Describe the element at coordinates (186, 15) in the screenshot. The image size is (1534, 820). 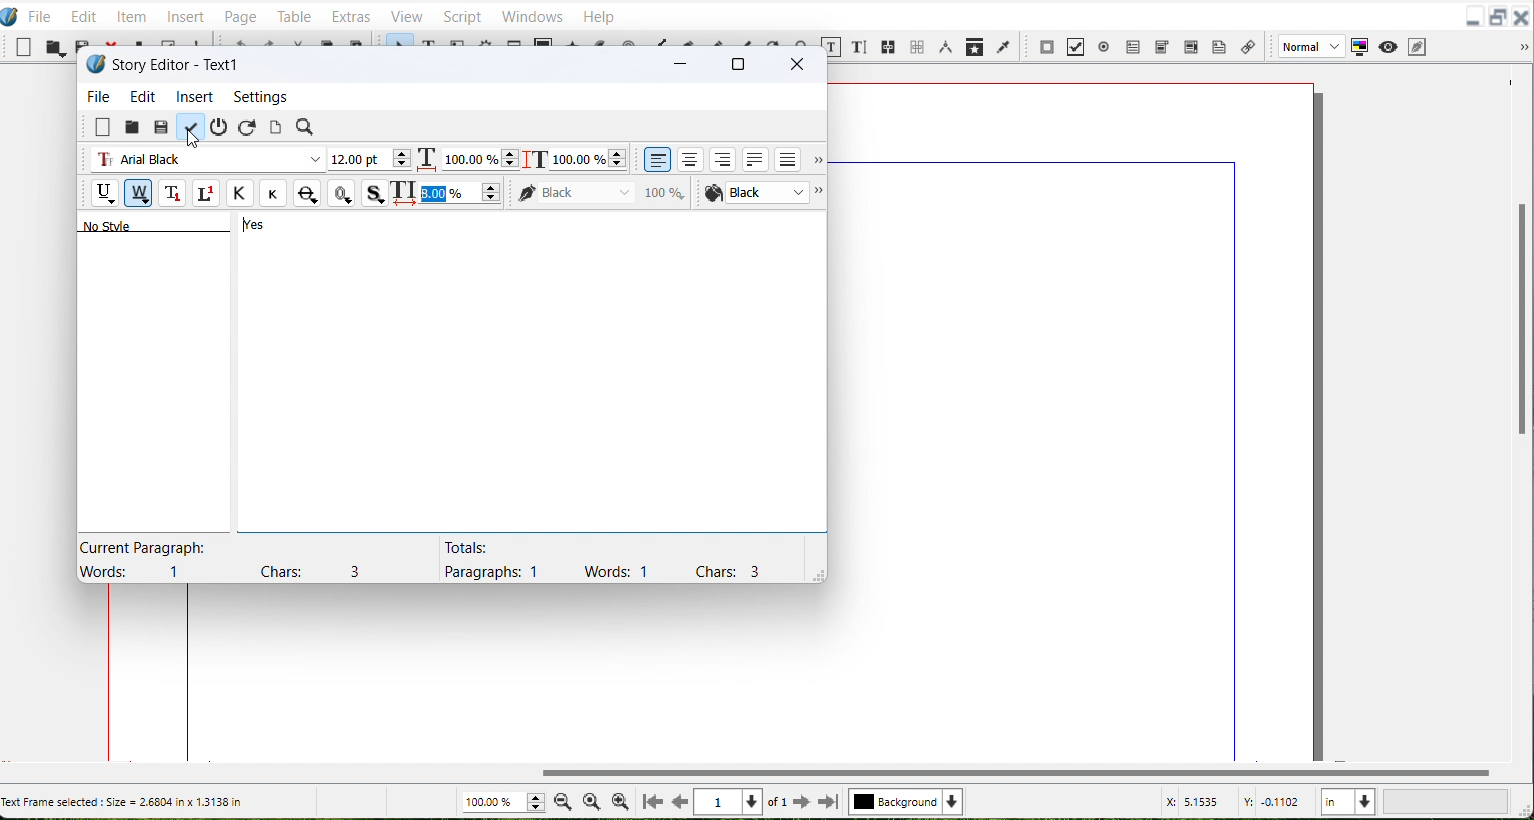
I see `Insert` at that location.